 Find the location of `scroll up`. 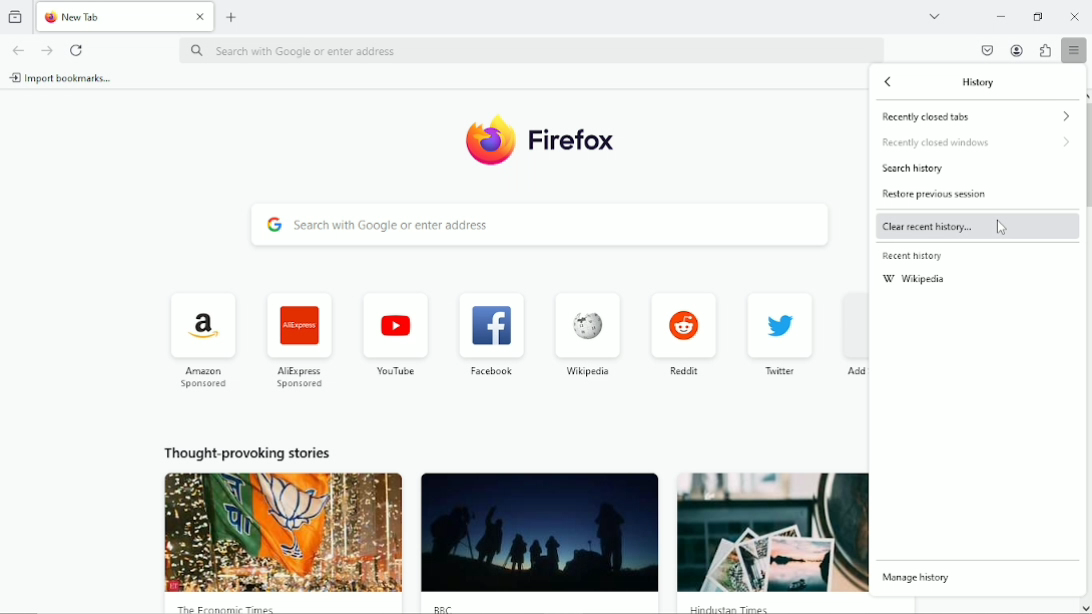

scroll up is located at coordinates (1085, 96).